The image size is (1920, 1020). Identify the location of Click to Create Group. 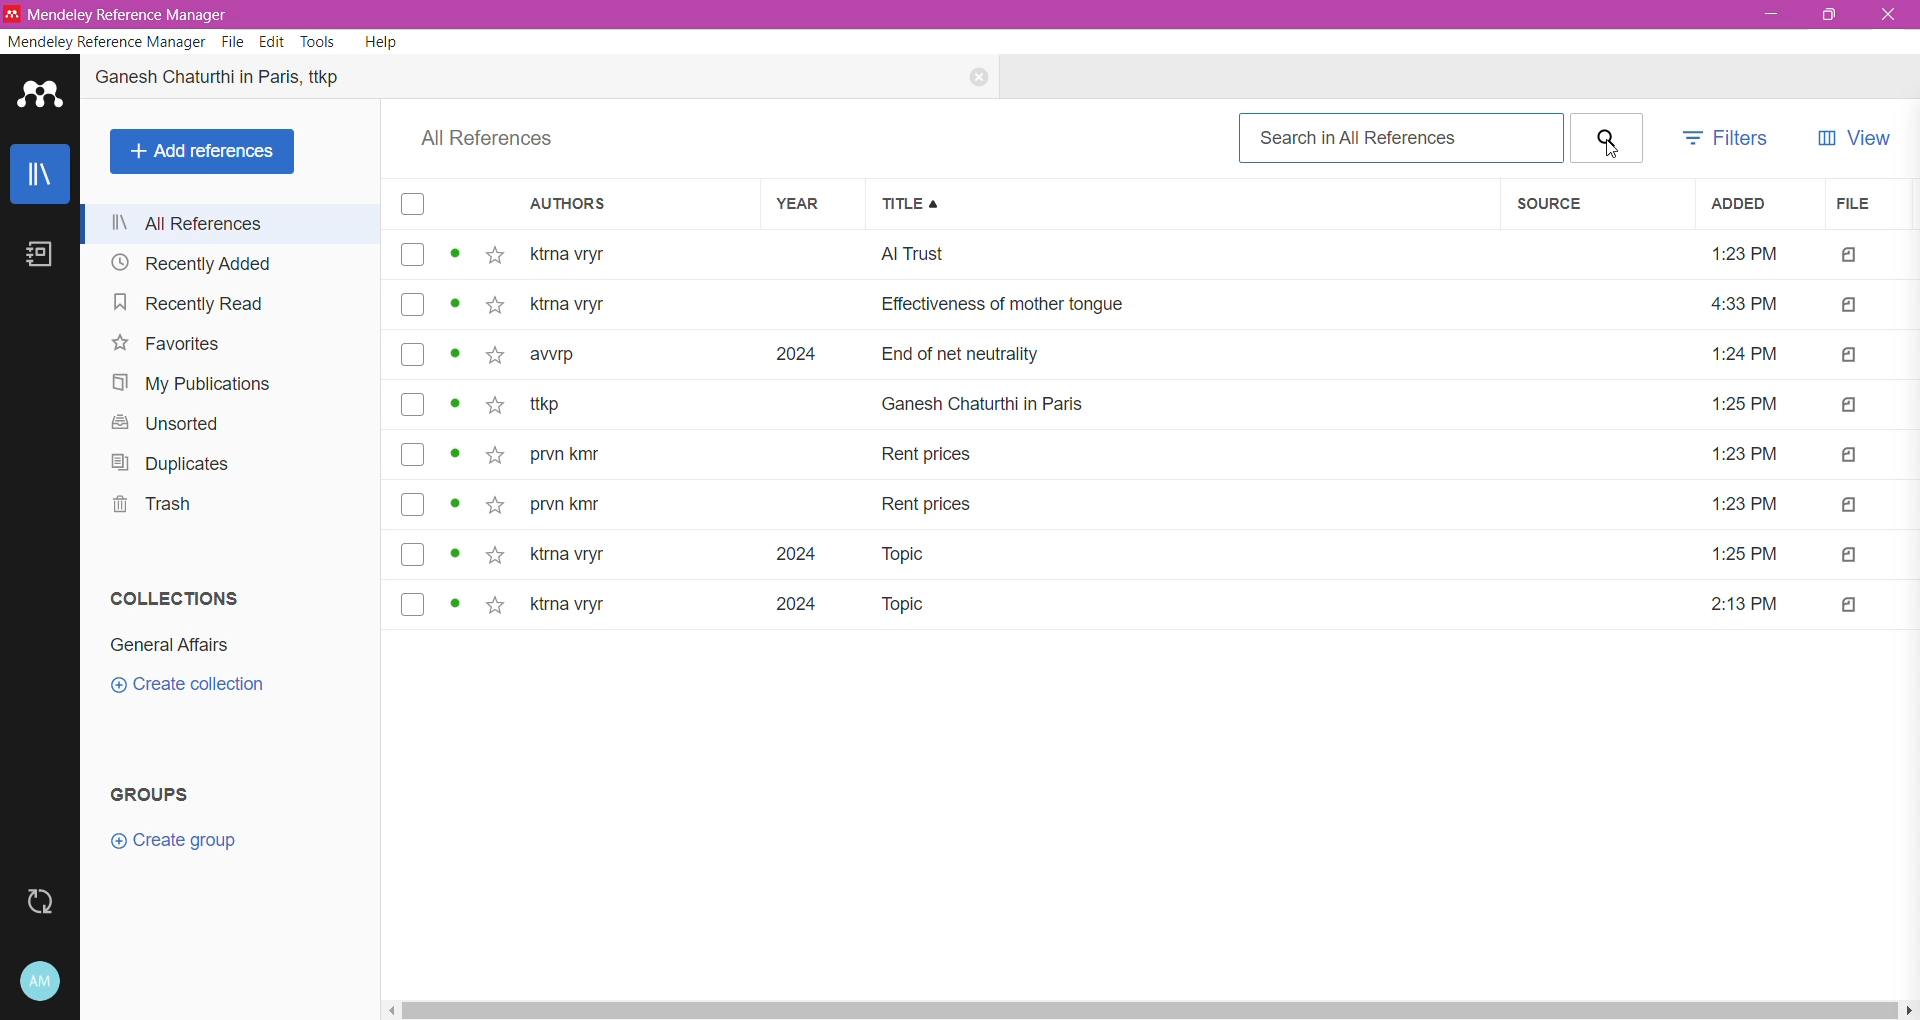
(172, 846).